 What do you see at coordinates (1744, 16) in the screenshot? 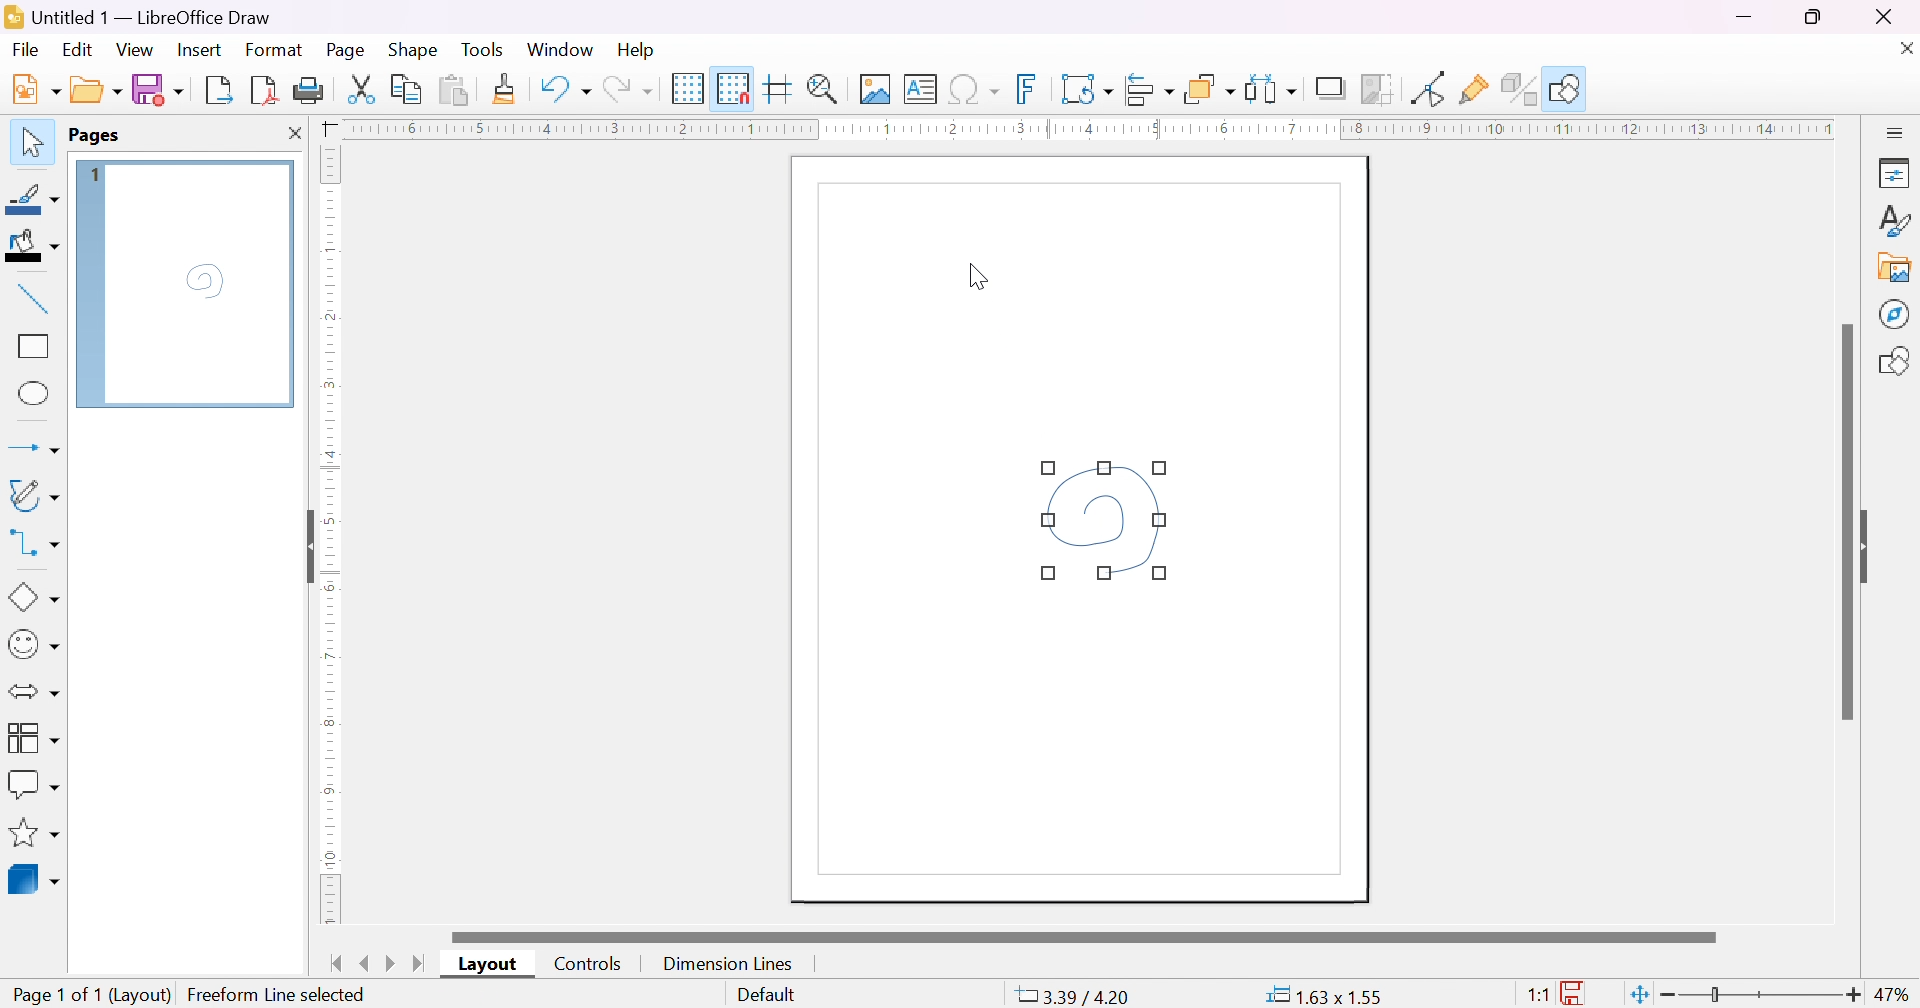
I see `minimize` at bounding box center [1744, 16].